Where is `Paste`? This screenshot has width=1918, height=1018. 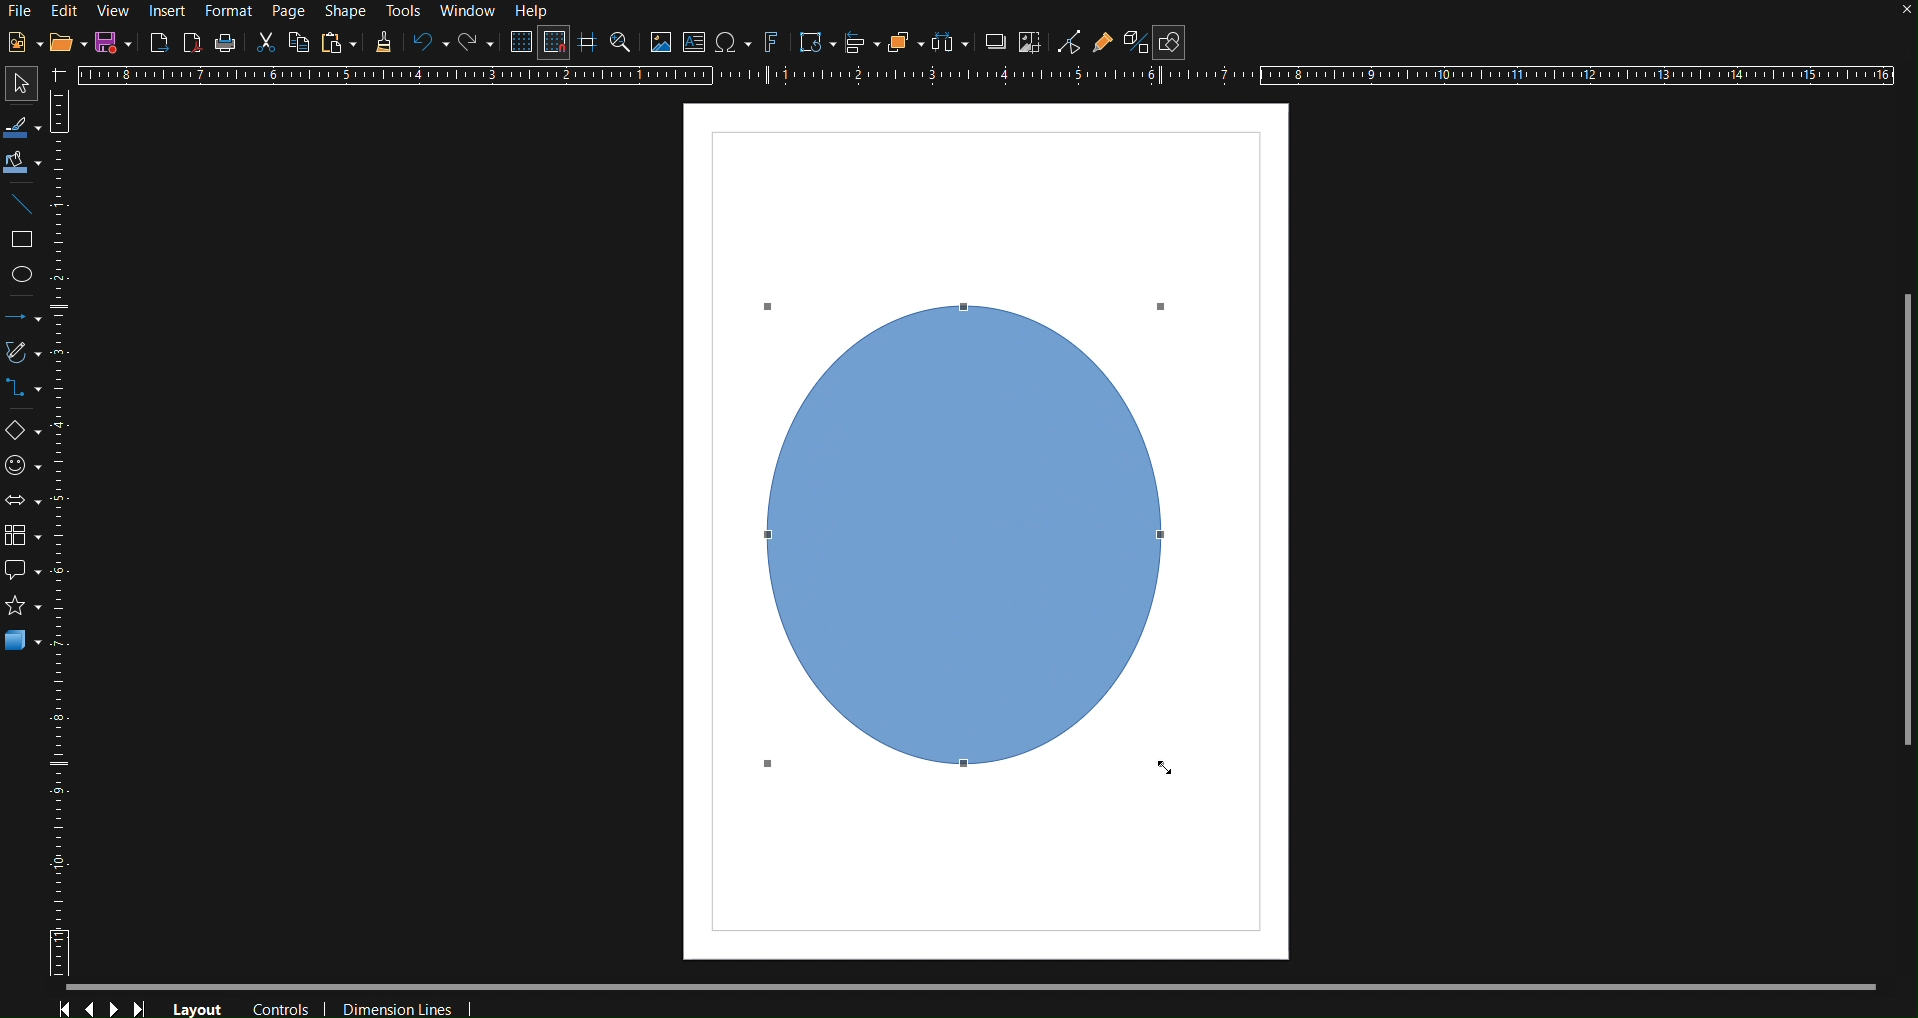
Paste is located at coordinates (338, 43).